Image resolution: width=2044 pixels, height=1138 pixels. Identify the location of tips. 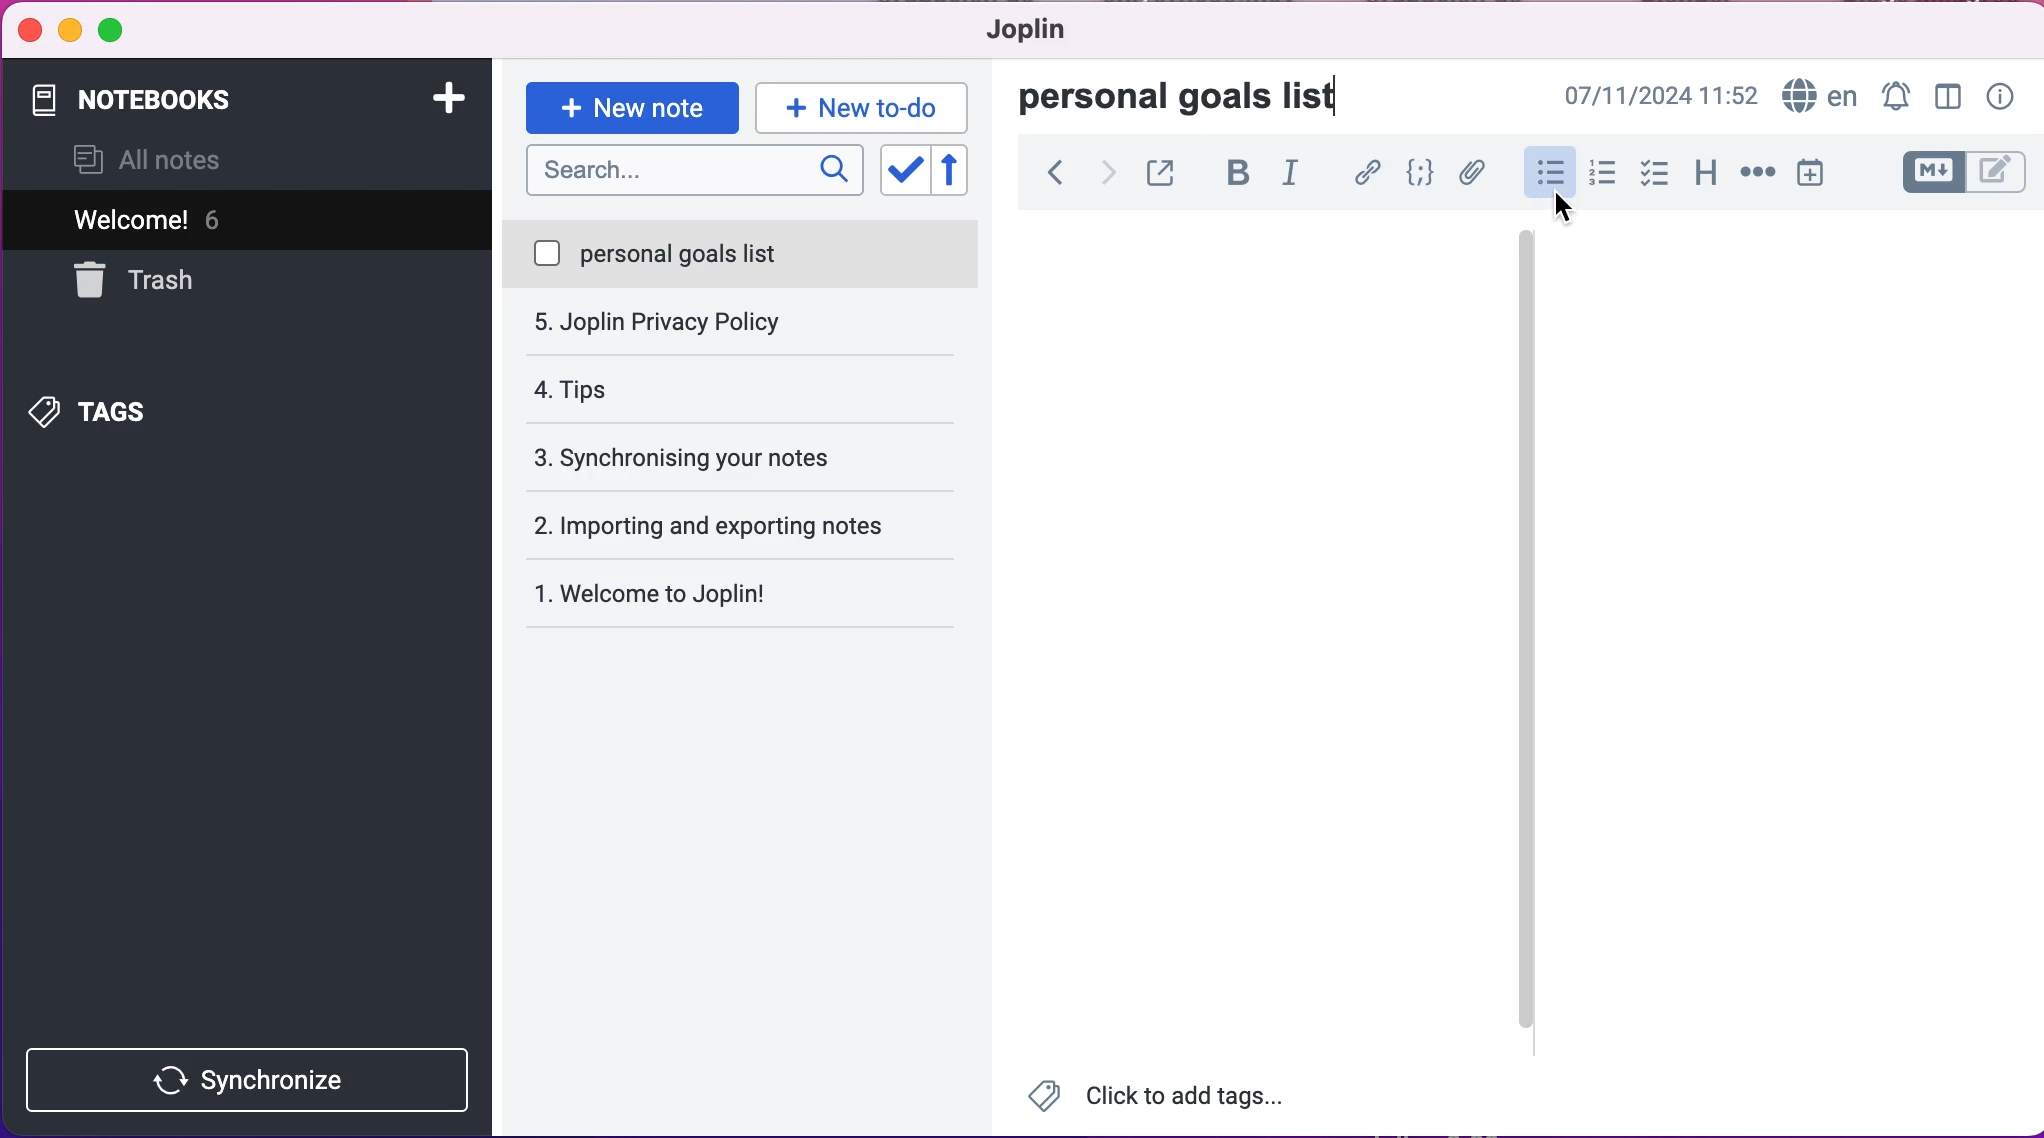
(738, 324).